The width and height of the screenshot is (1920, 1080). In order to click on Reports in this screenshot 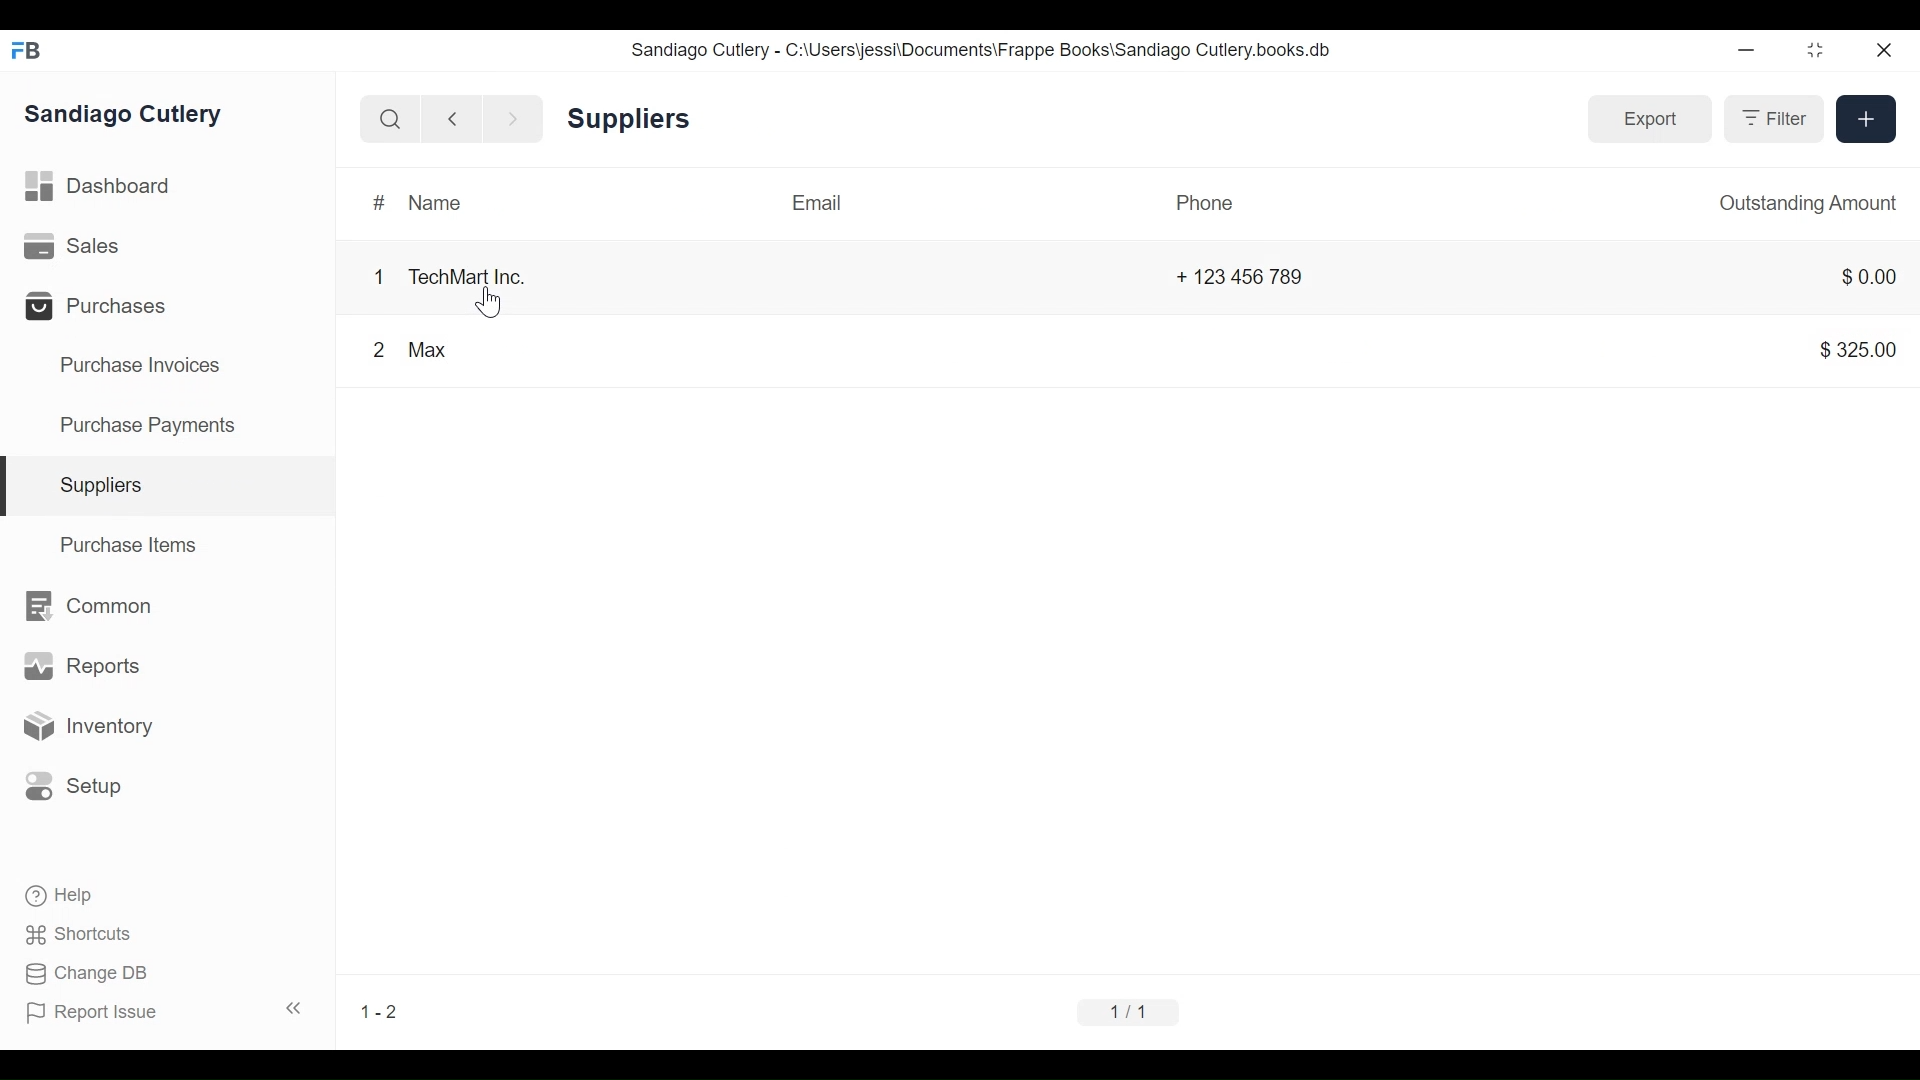, I will do `click(79, 665)`.